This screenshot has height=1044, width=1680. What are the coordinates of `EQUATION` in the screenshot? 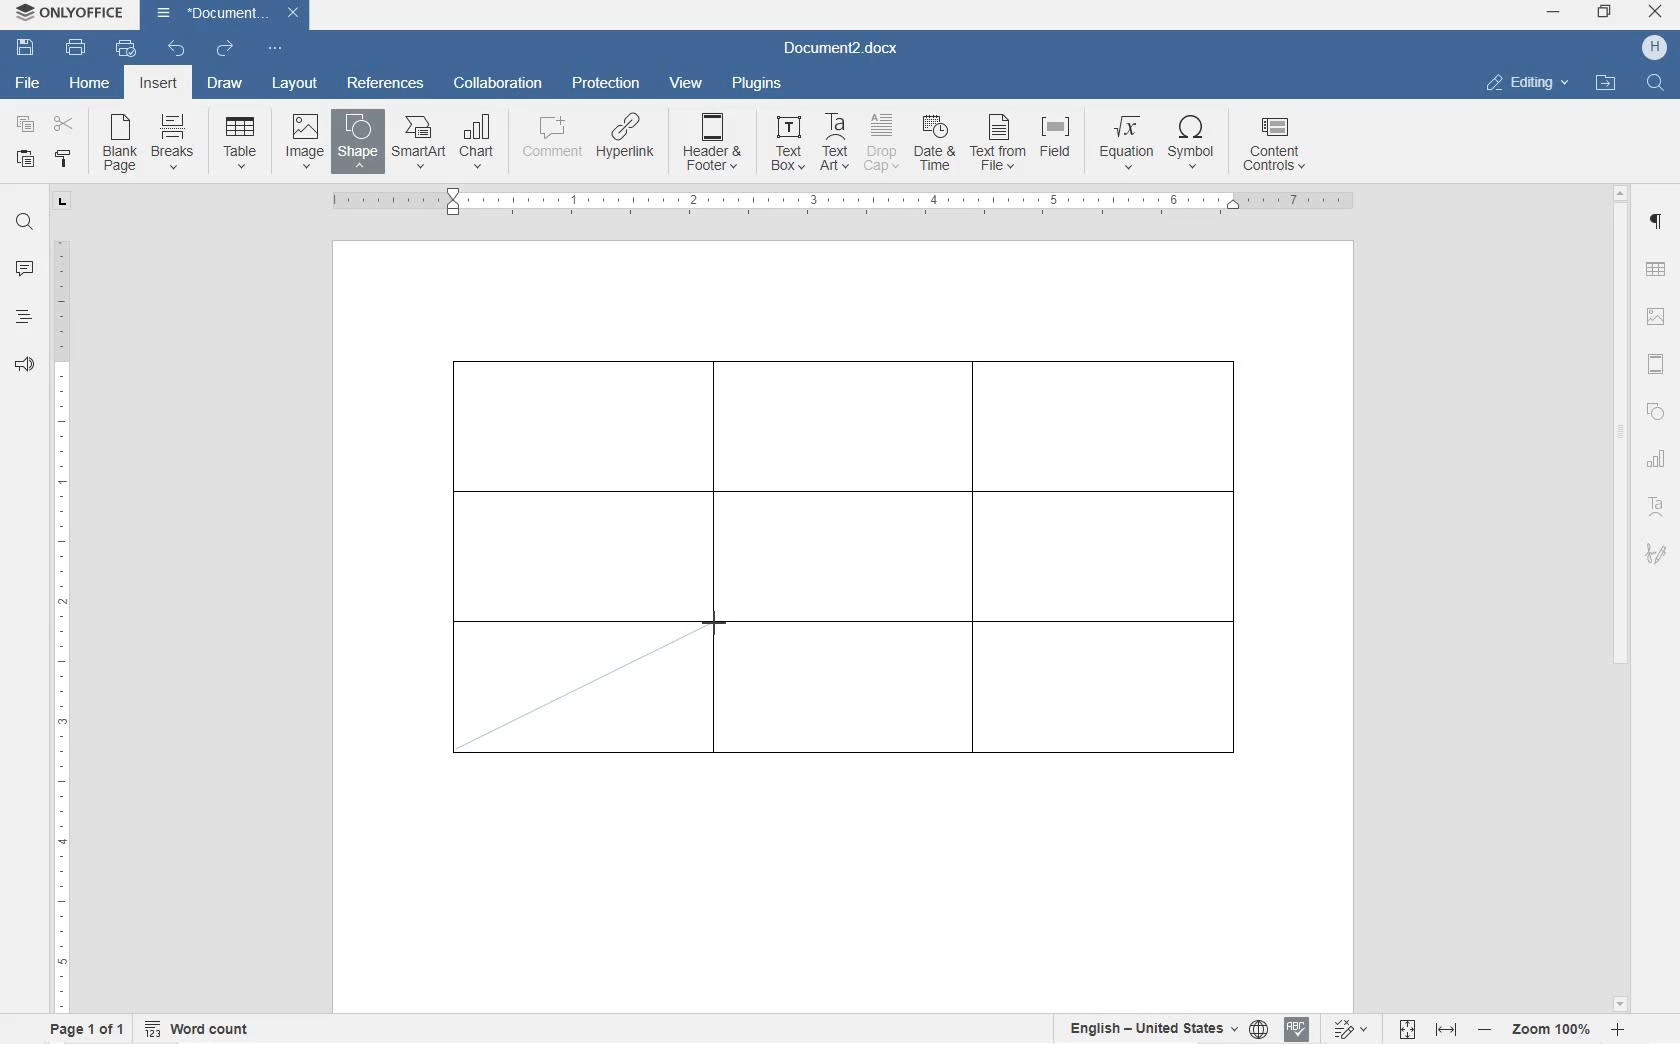 It's located at (1127, 143).